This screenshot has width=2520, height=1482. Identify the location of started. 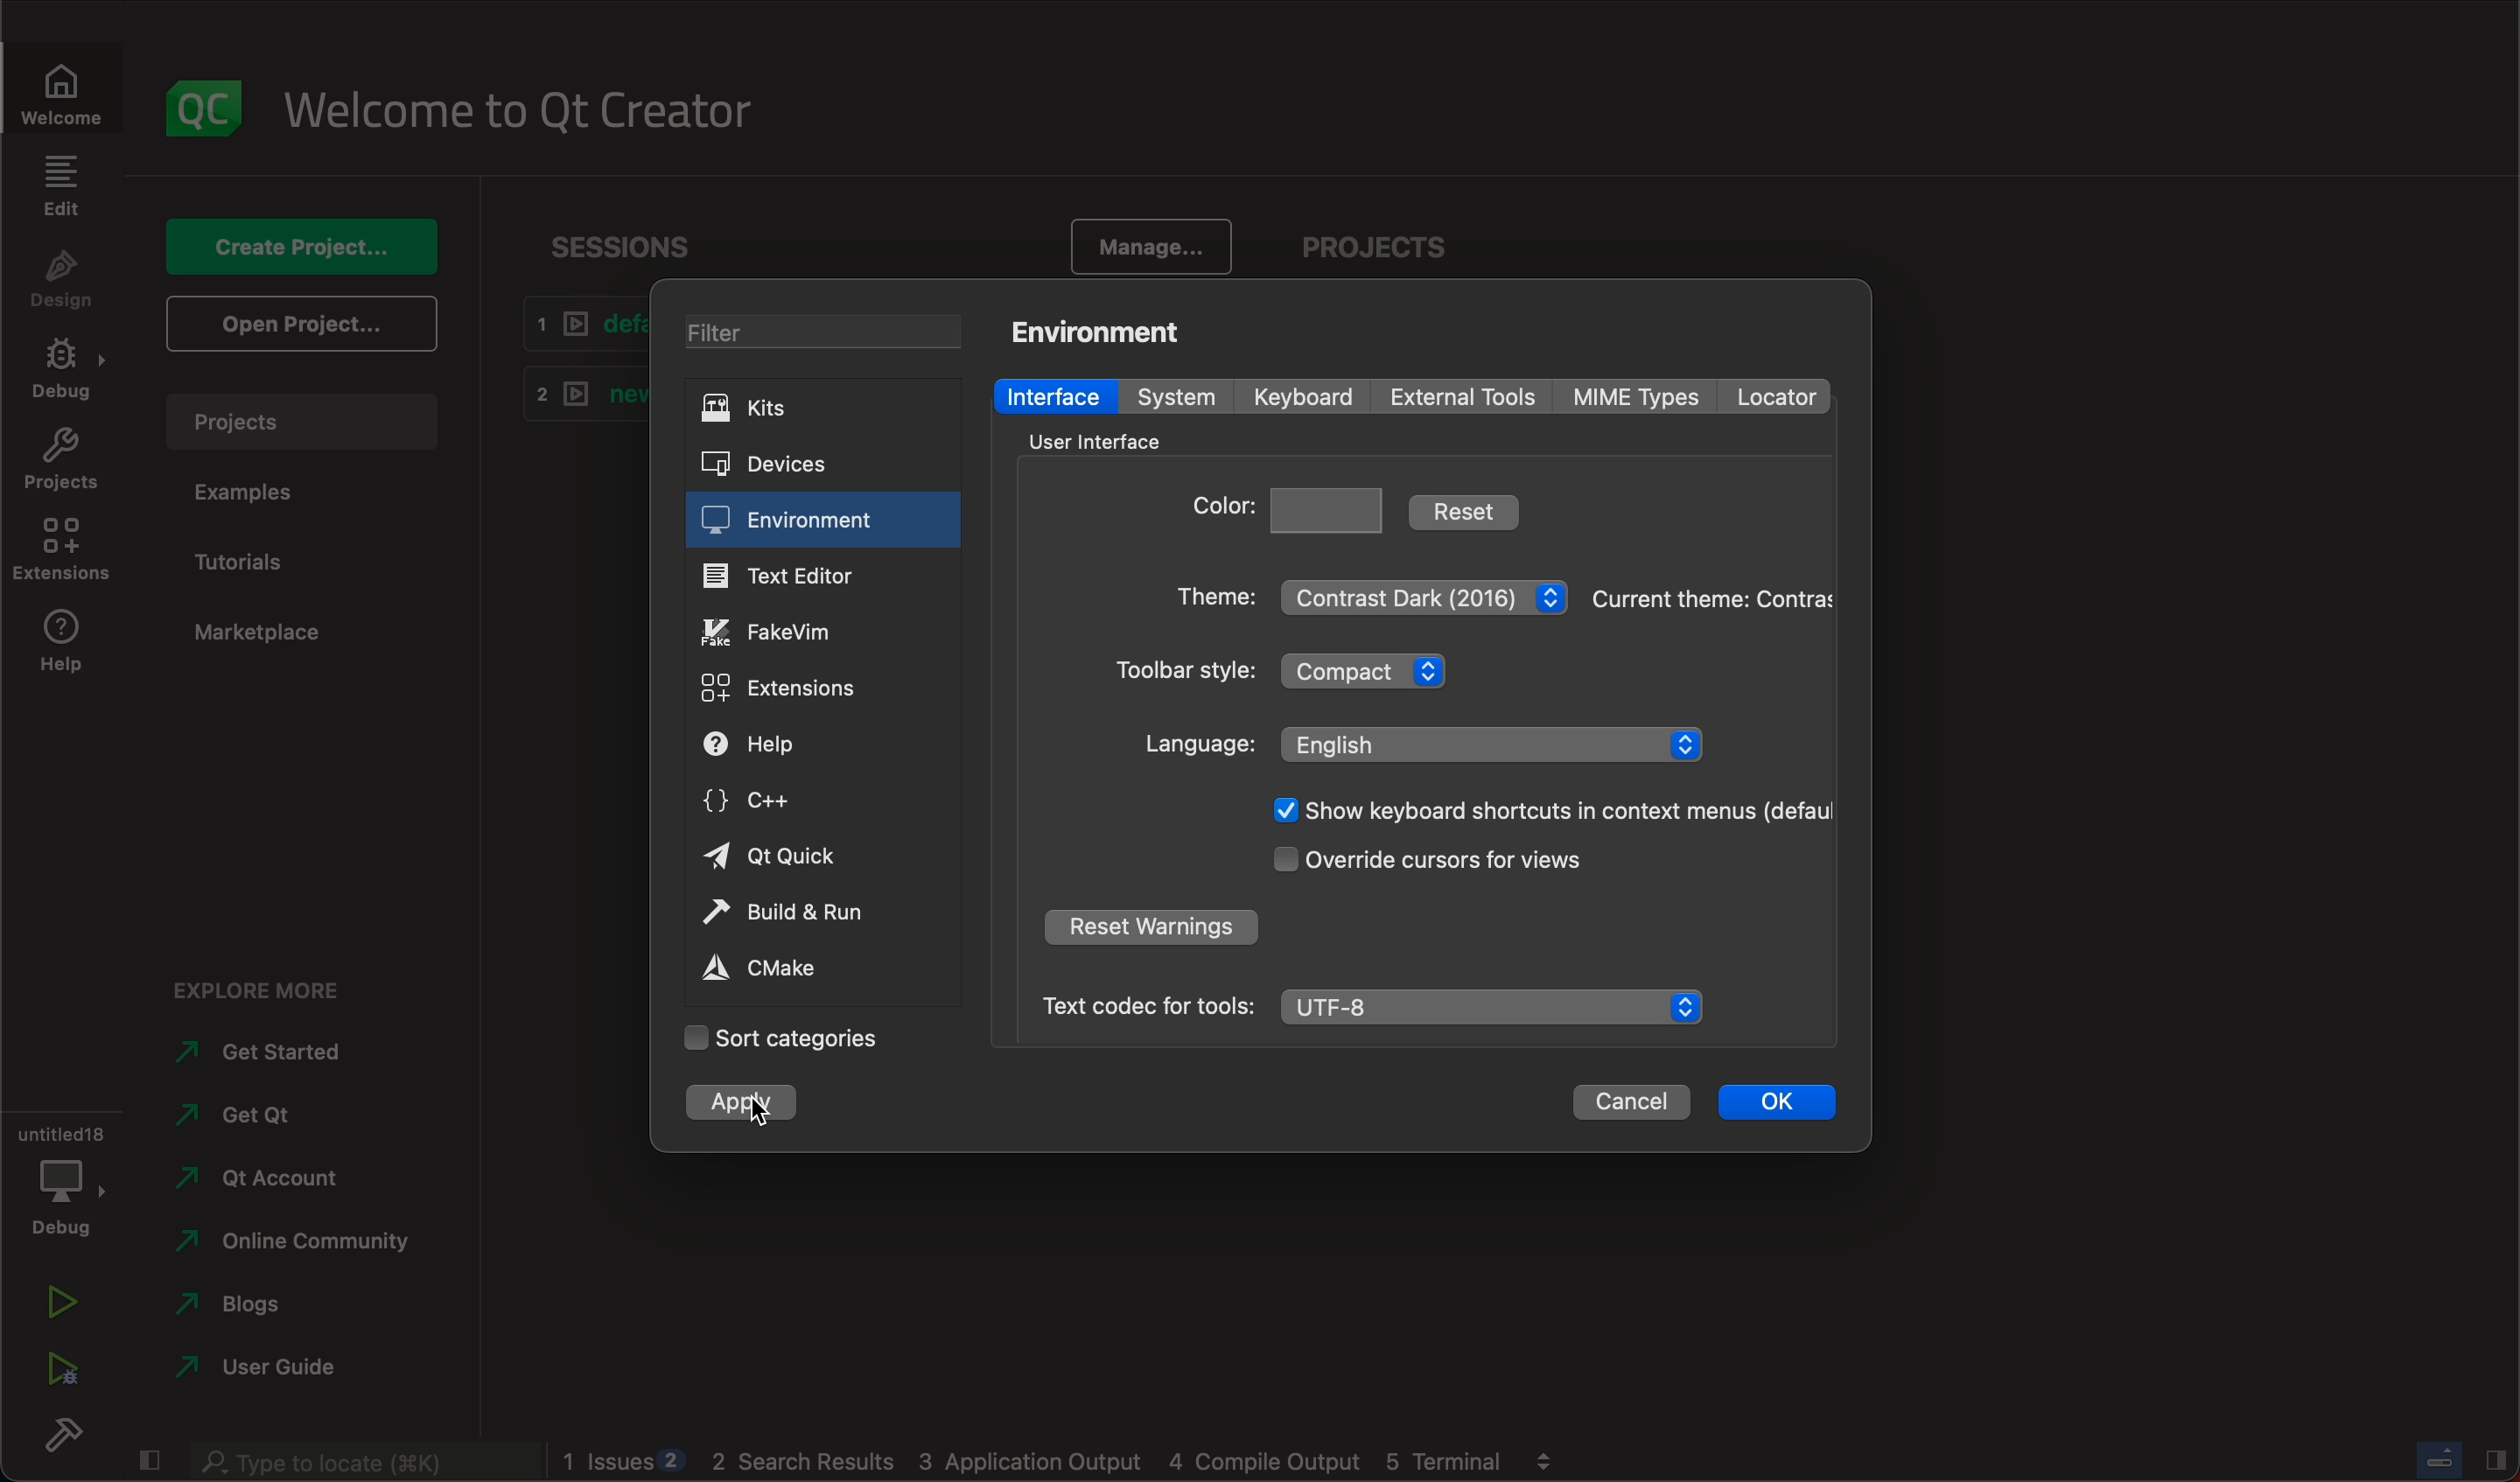
(270, 1052).